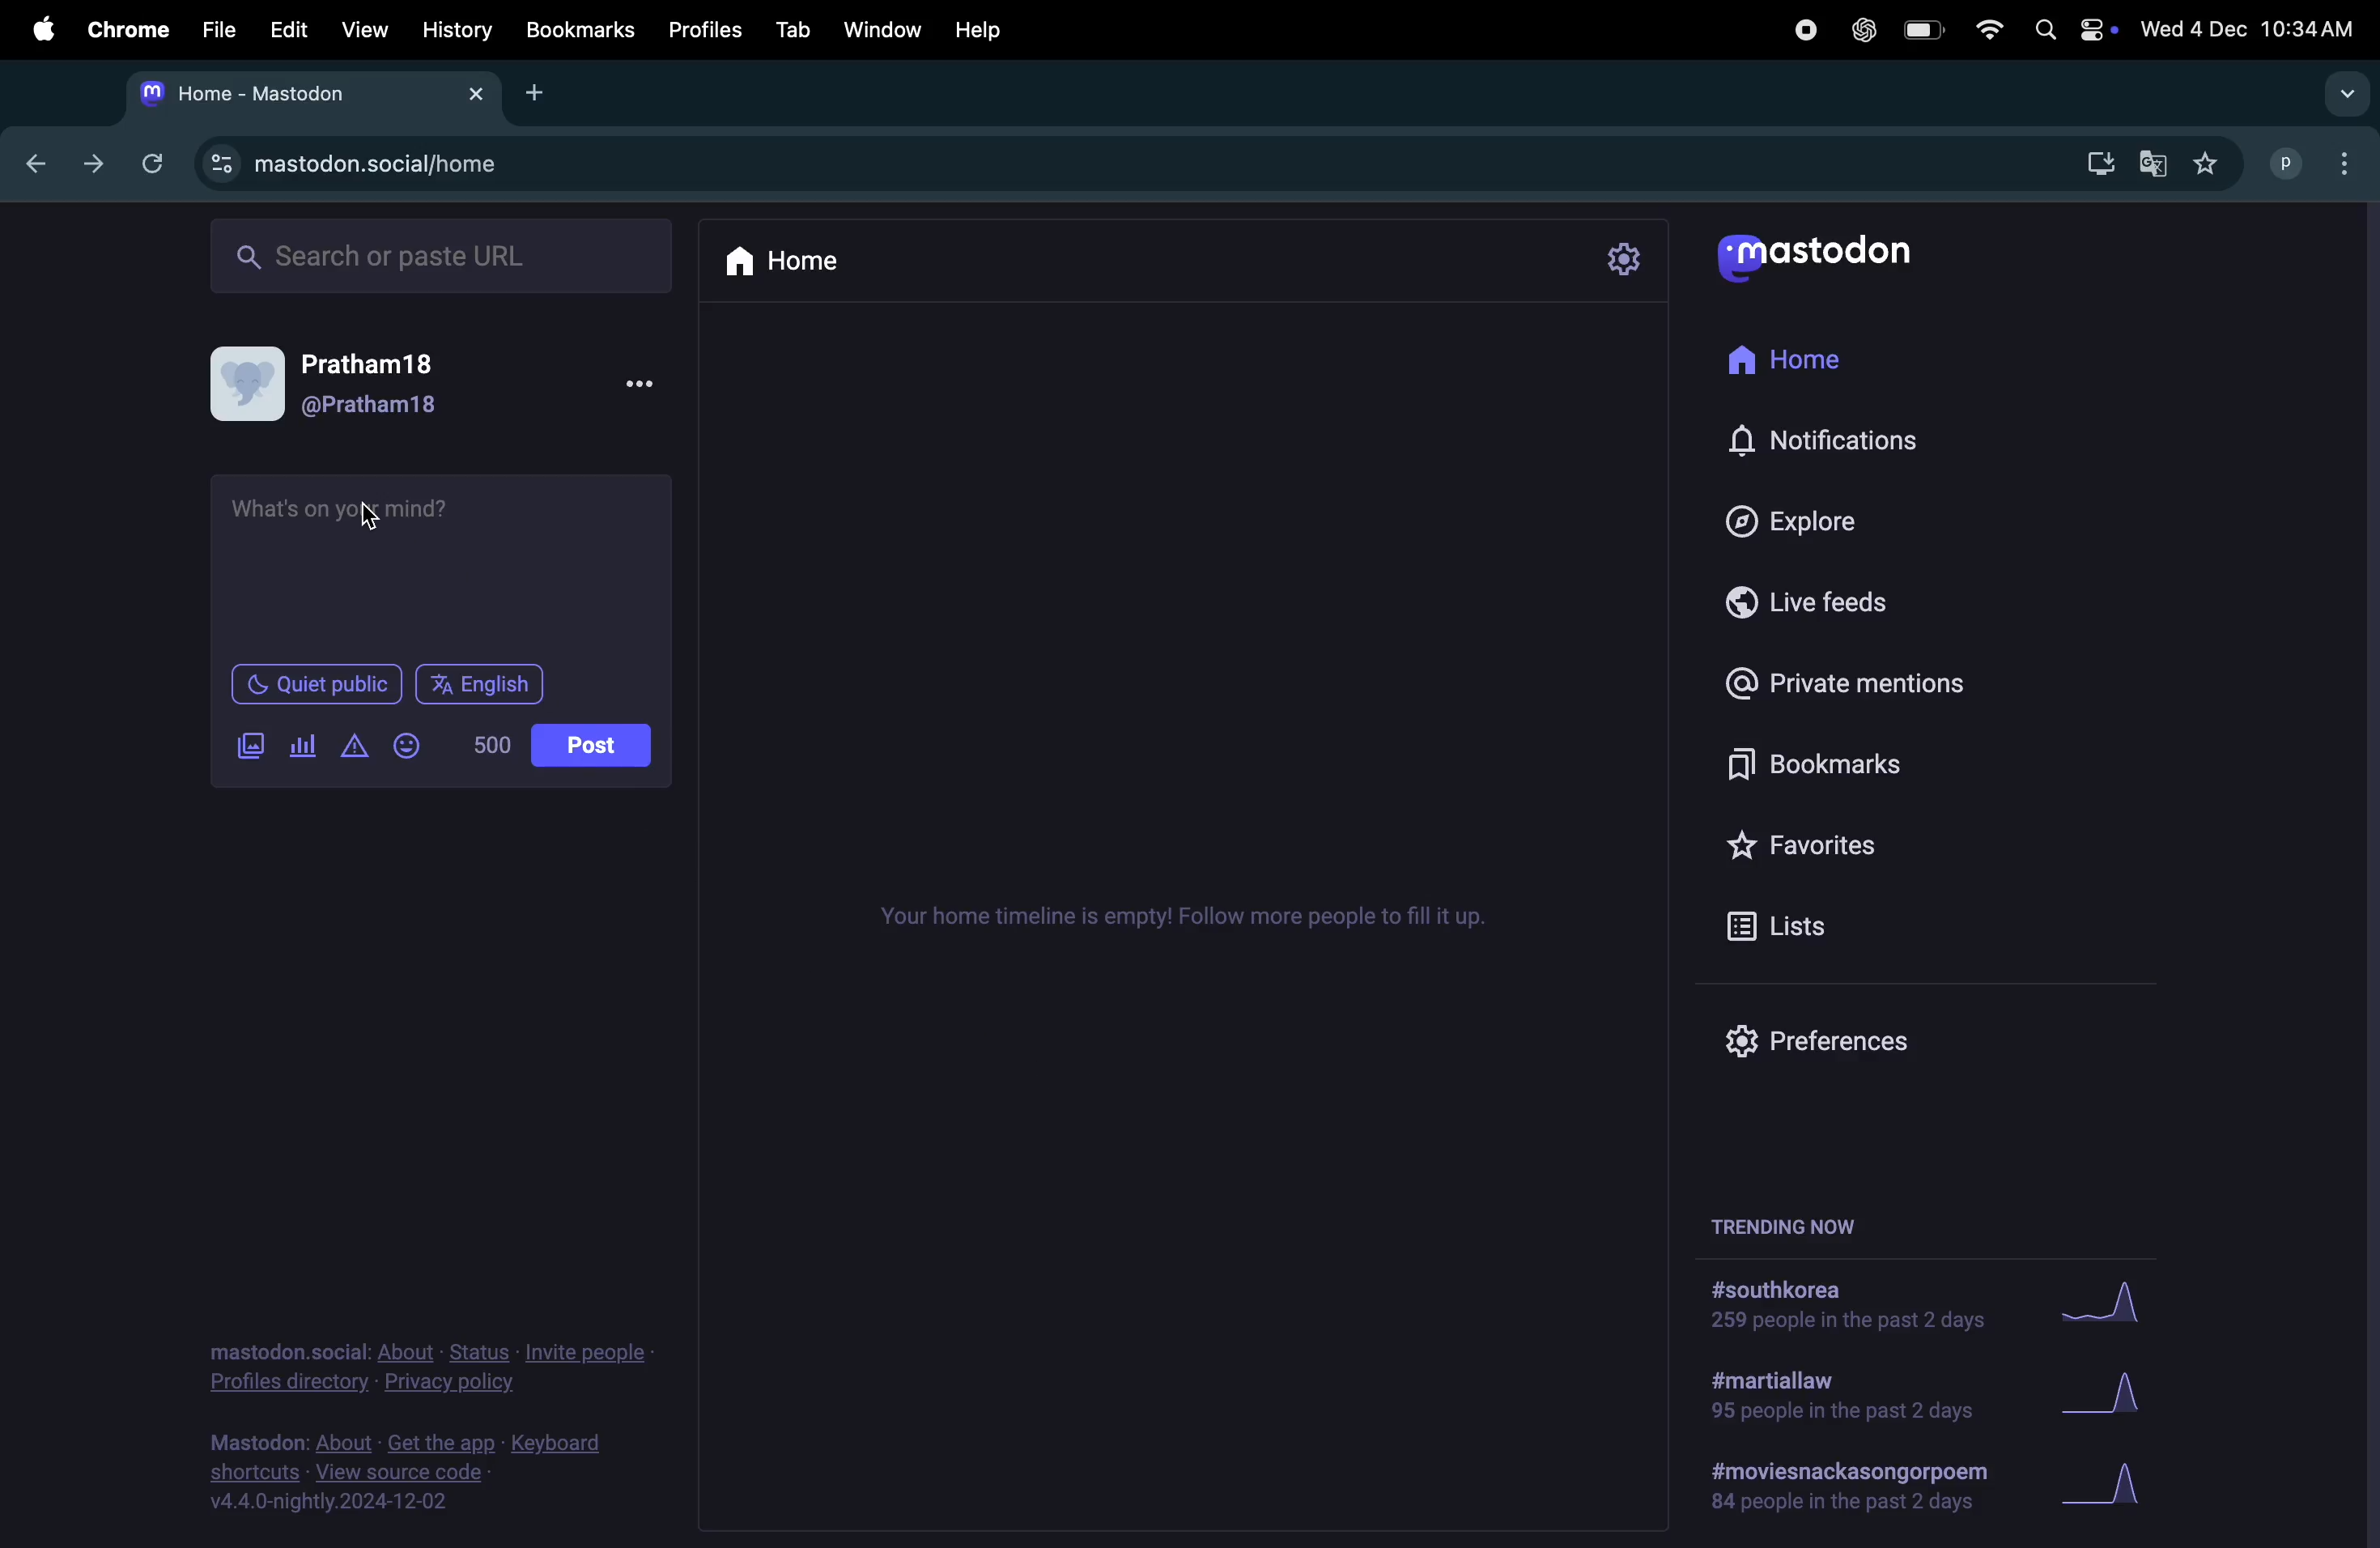  What do you see at coordinates (1839, 257) in the screenshot?
I see `Mastodon` at bounding box center [1839, 257].